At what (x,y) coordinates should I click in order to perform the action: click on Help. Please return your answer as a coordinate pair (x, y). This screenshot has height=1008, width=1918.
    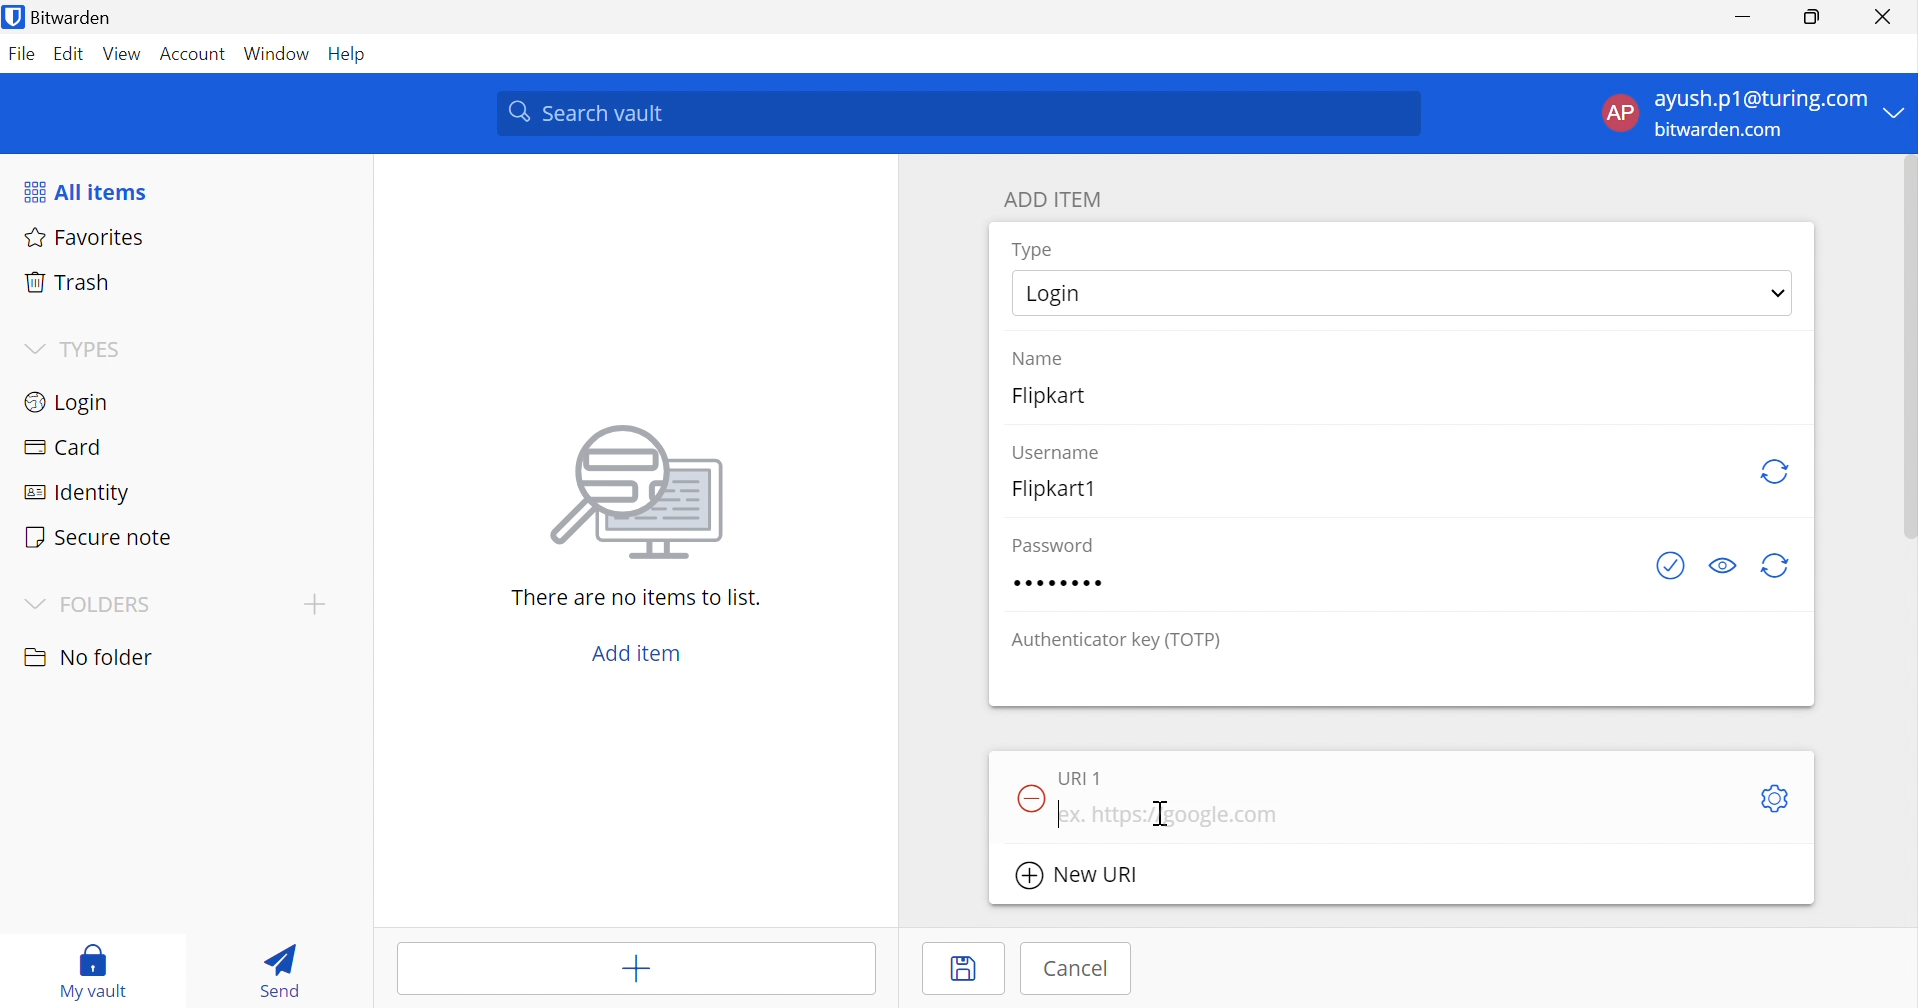
    Looking at the image, I should click on (353, 54).